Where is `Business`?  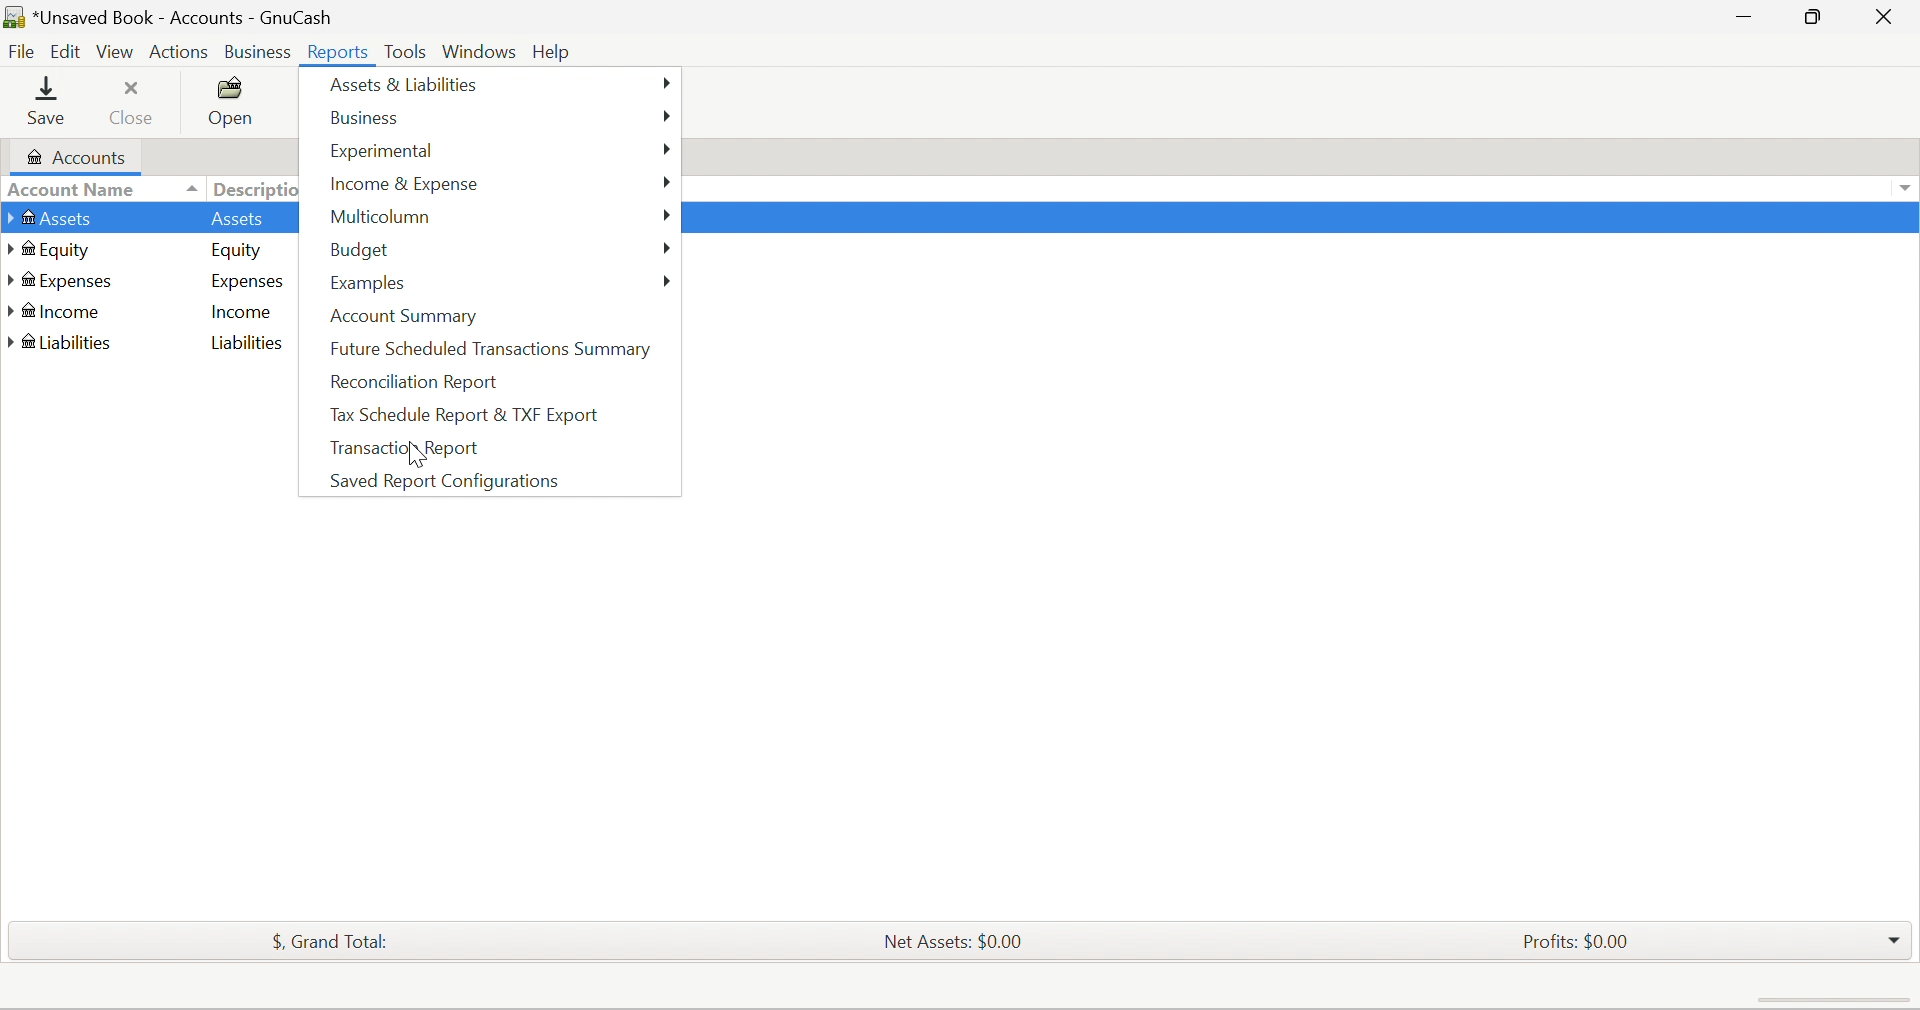
Business is located at coordinates (255, 50).